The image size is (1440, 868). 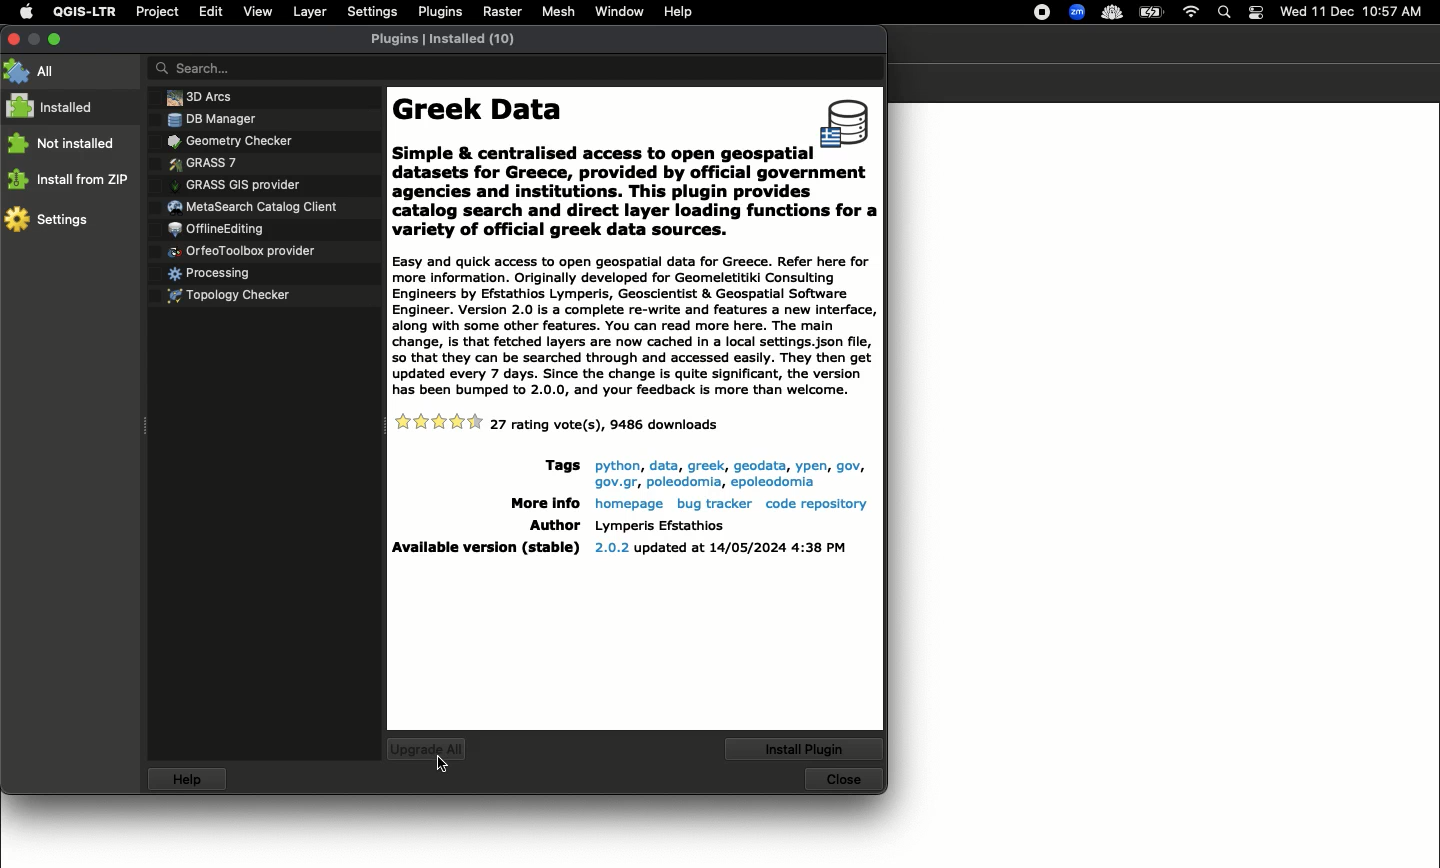 What do you see at coordinates (626, 505) in the screenshot?
I see `homepage` at bounding box center [626, 505].